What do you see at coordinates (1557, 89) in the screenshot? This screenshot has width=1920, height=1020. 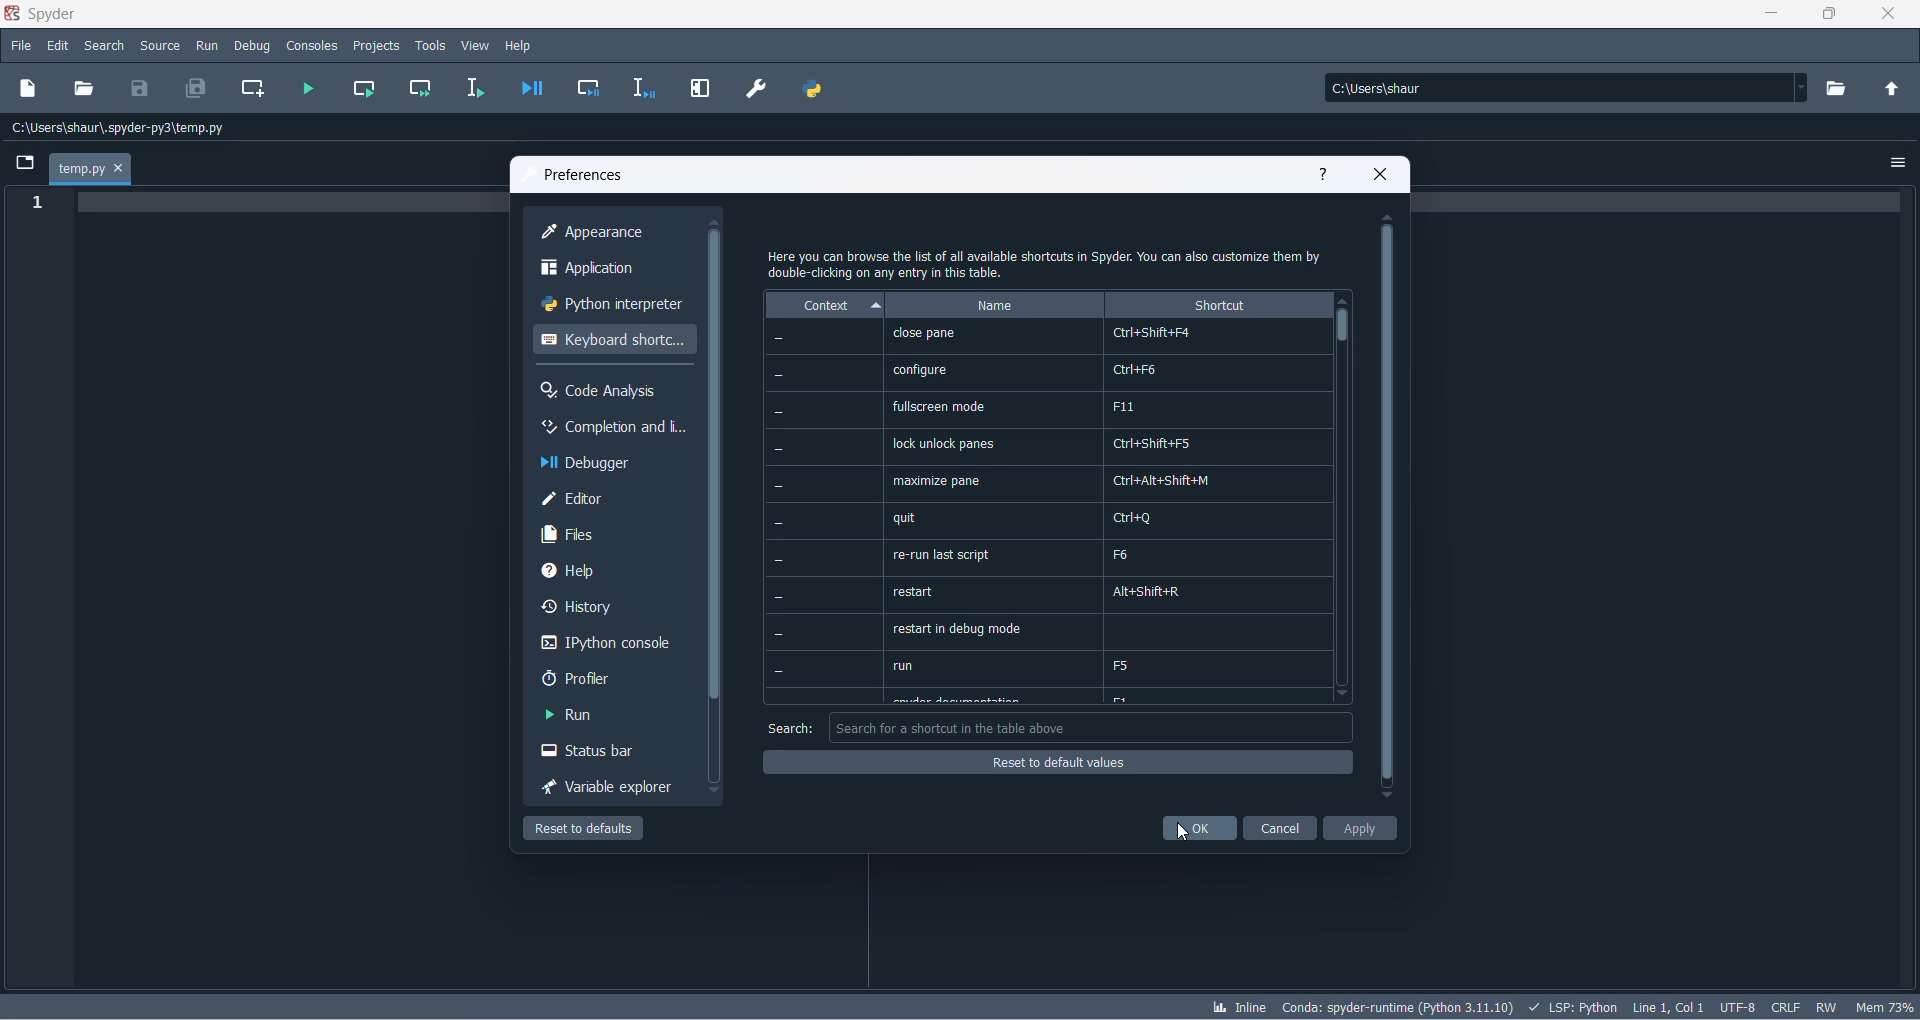 I see `path` at bounding box center [1557, 89].